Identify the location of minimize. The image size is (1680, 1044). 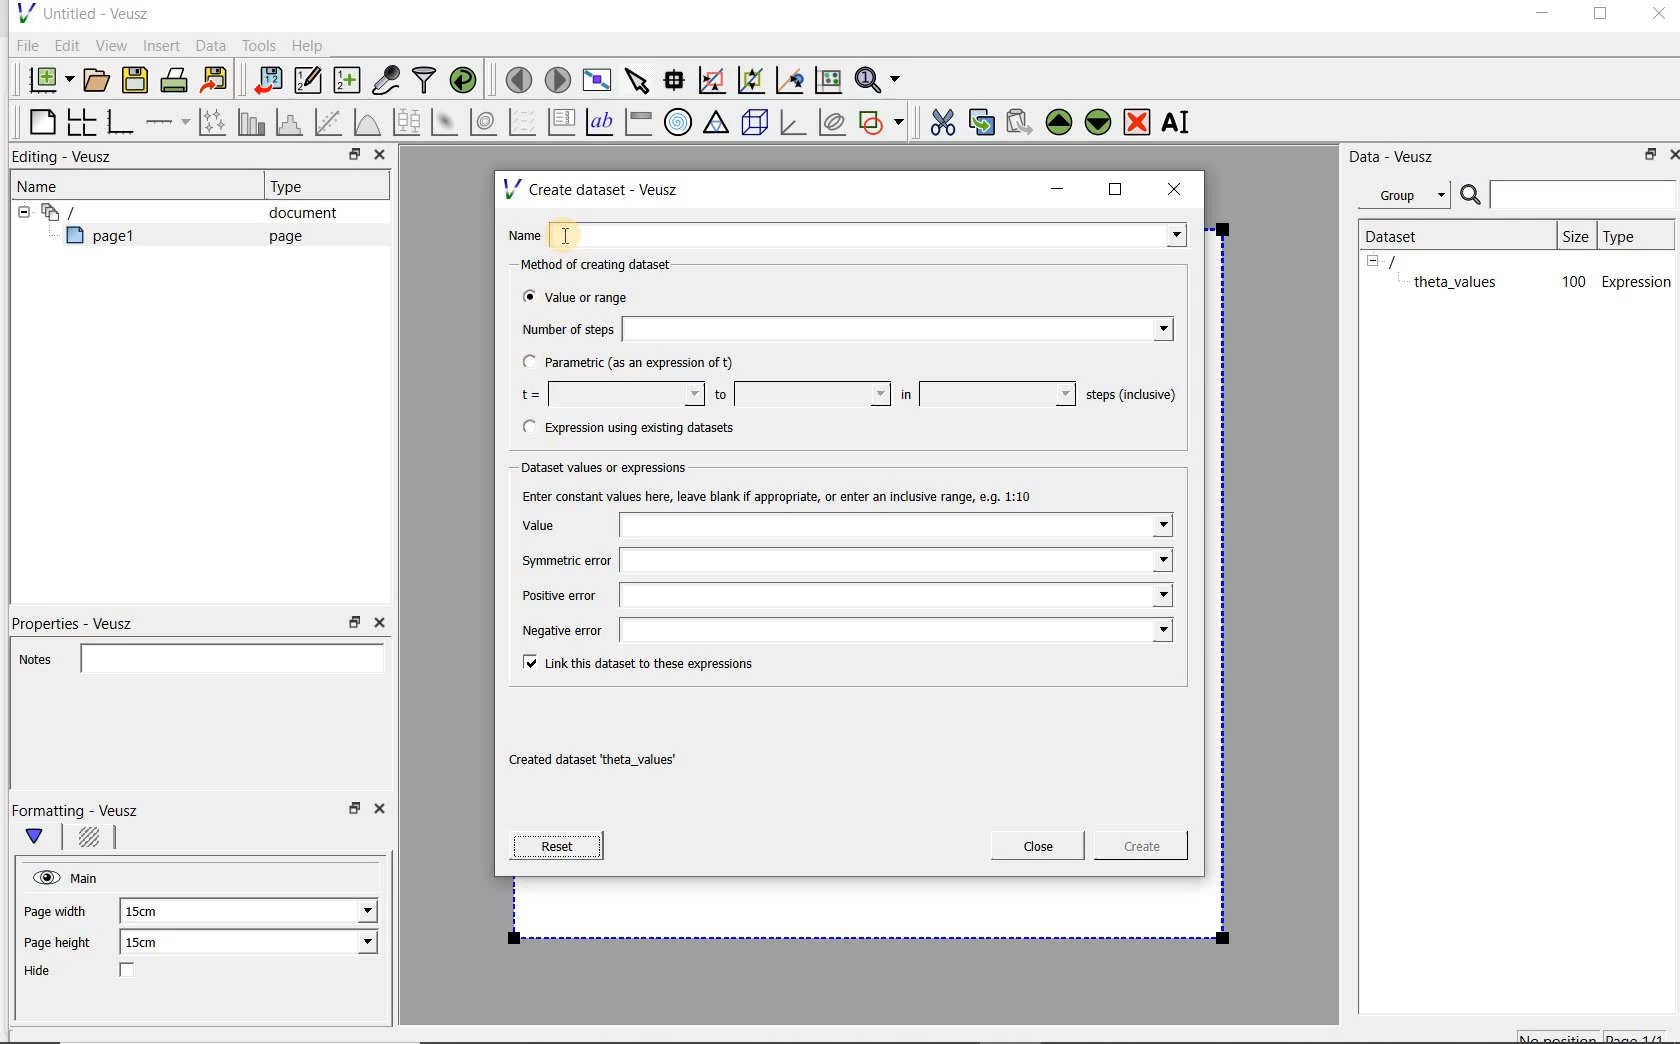
(1058, 189).